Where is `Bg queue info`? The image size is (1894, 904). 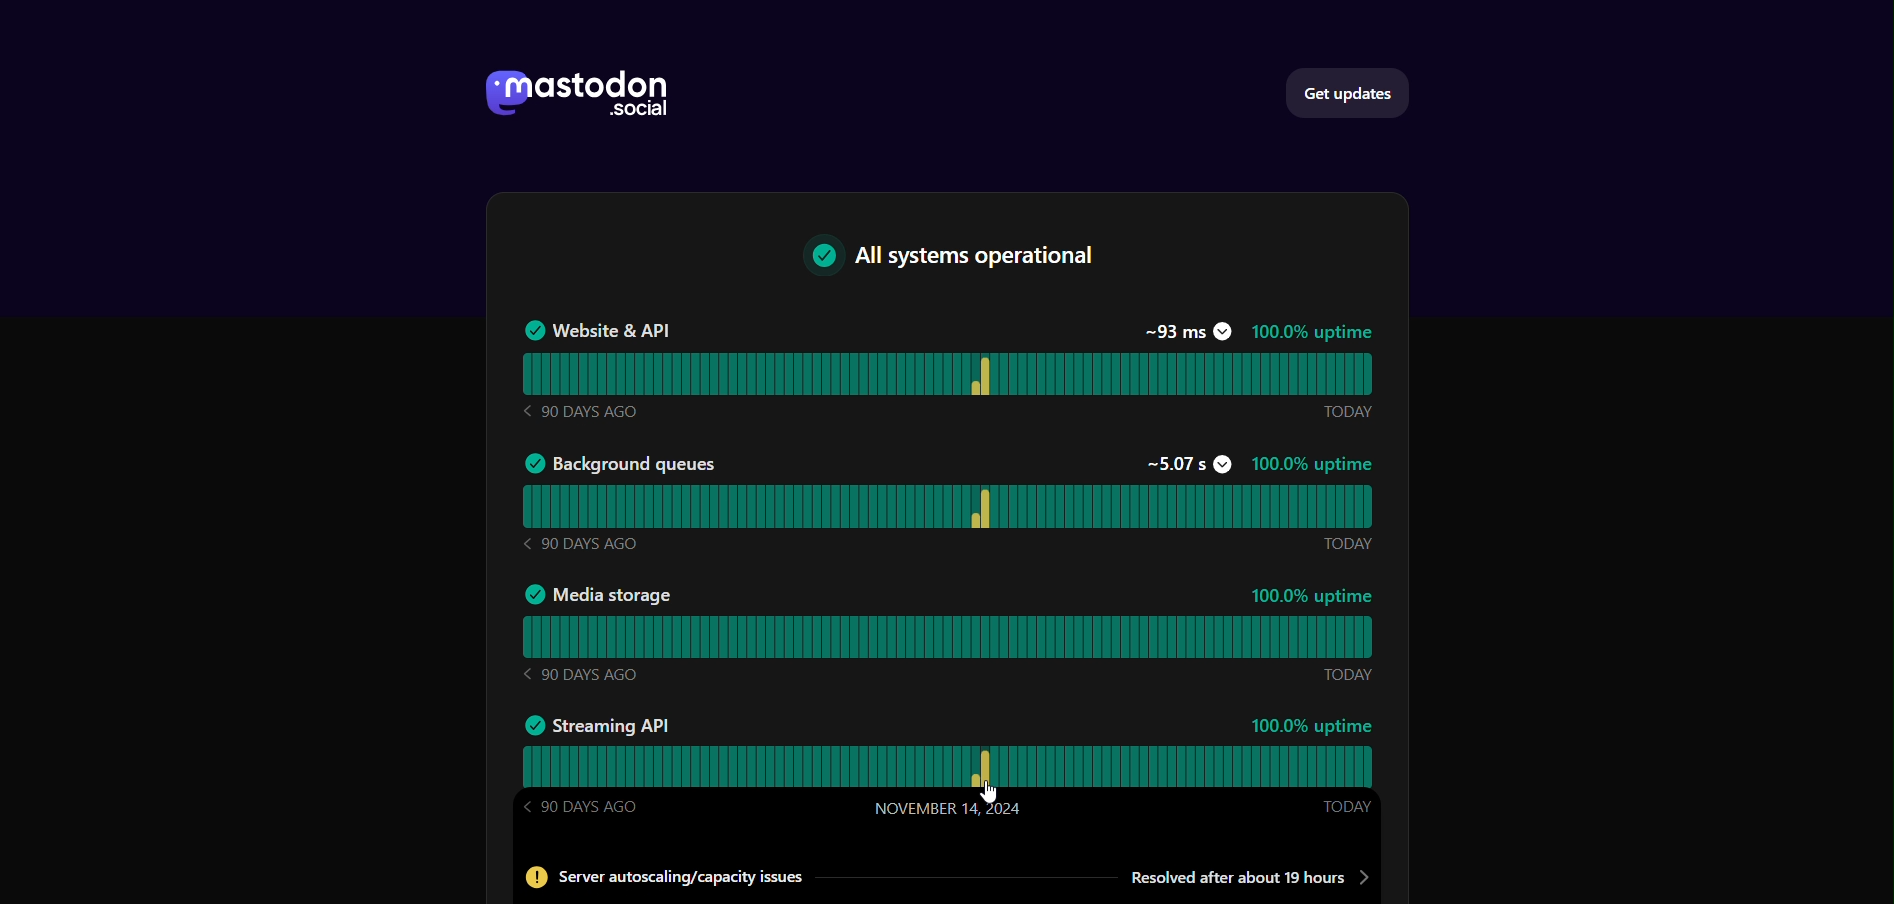 Bg queue info is located at coordinates (620, 462).